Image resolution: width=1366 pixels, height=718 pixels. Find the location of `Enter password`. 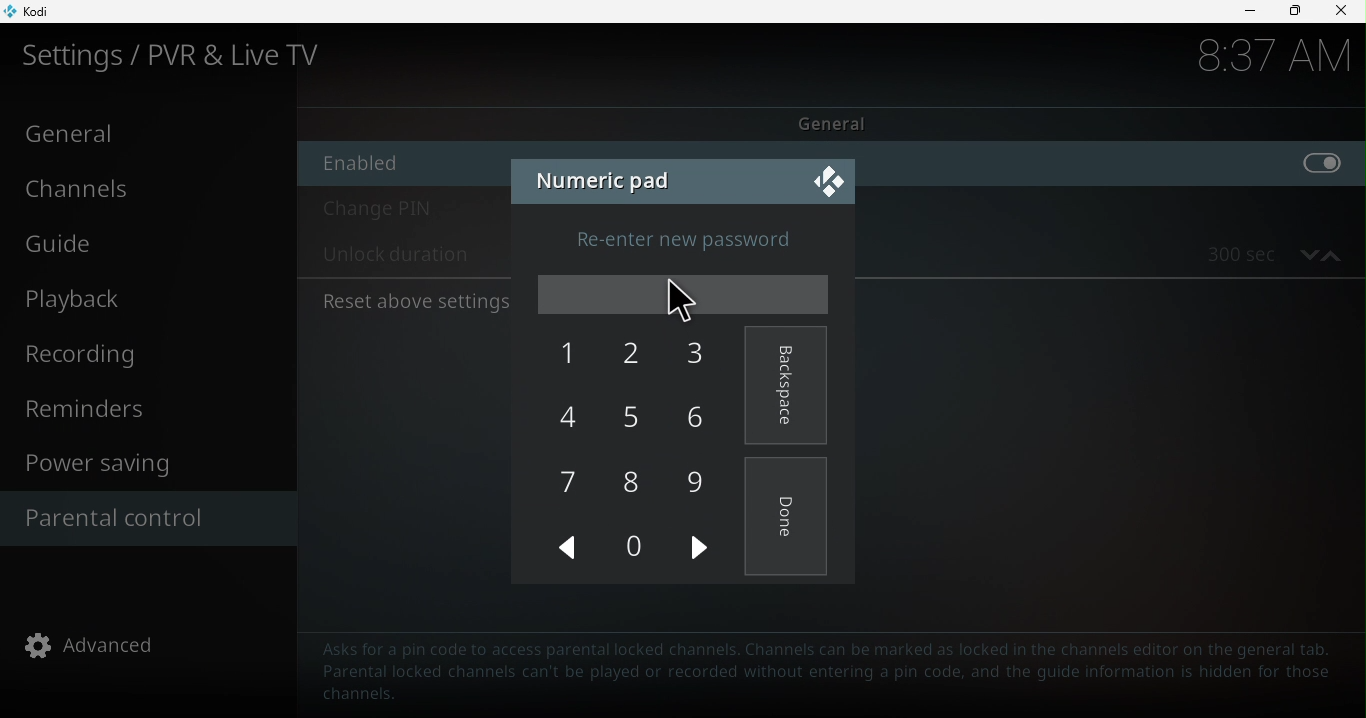

Enter password is located at coordinates (689, 297).